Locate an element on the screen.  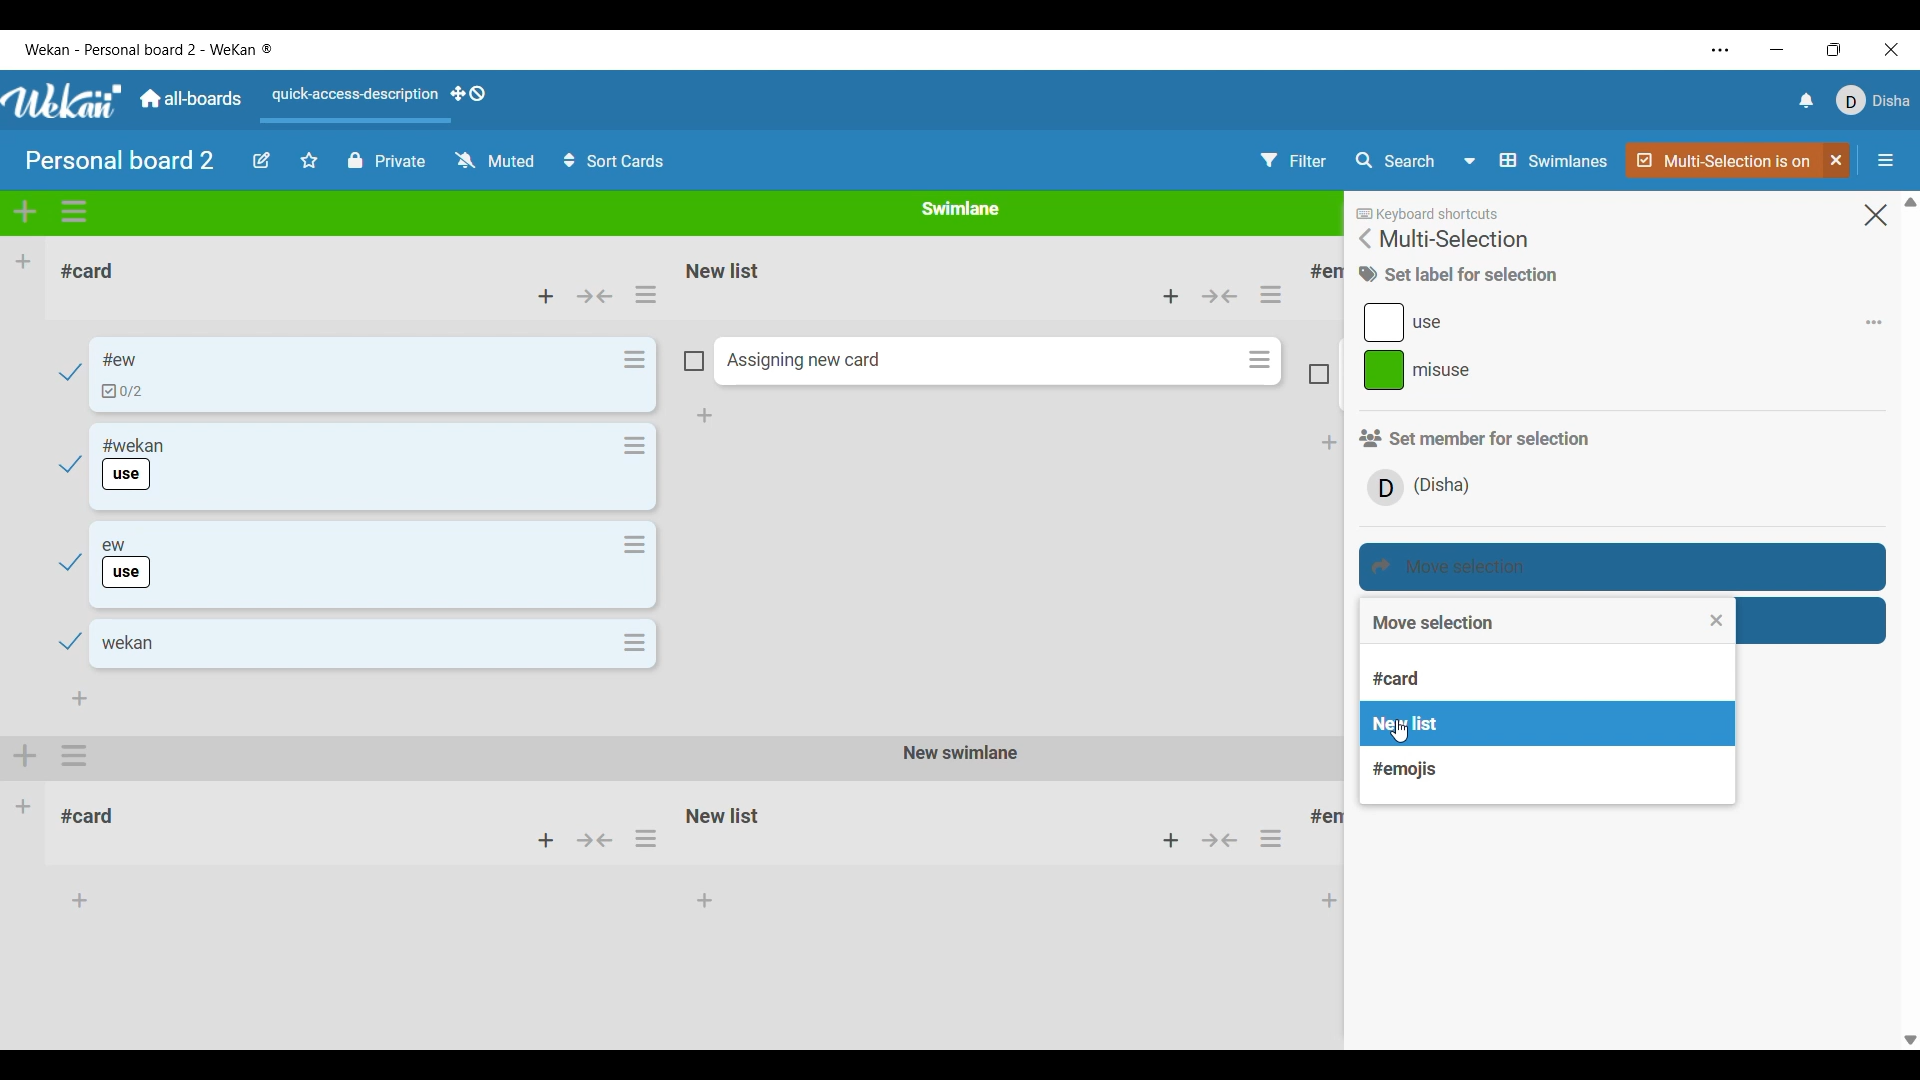
Click to unselect multi-selection is located at coordinates (1837, 160).